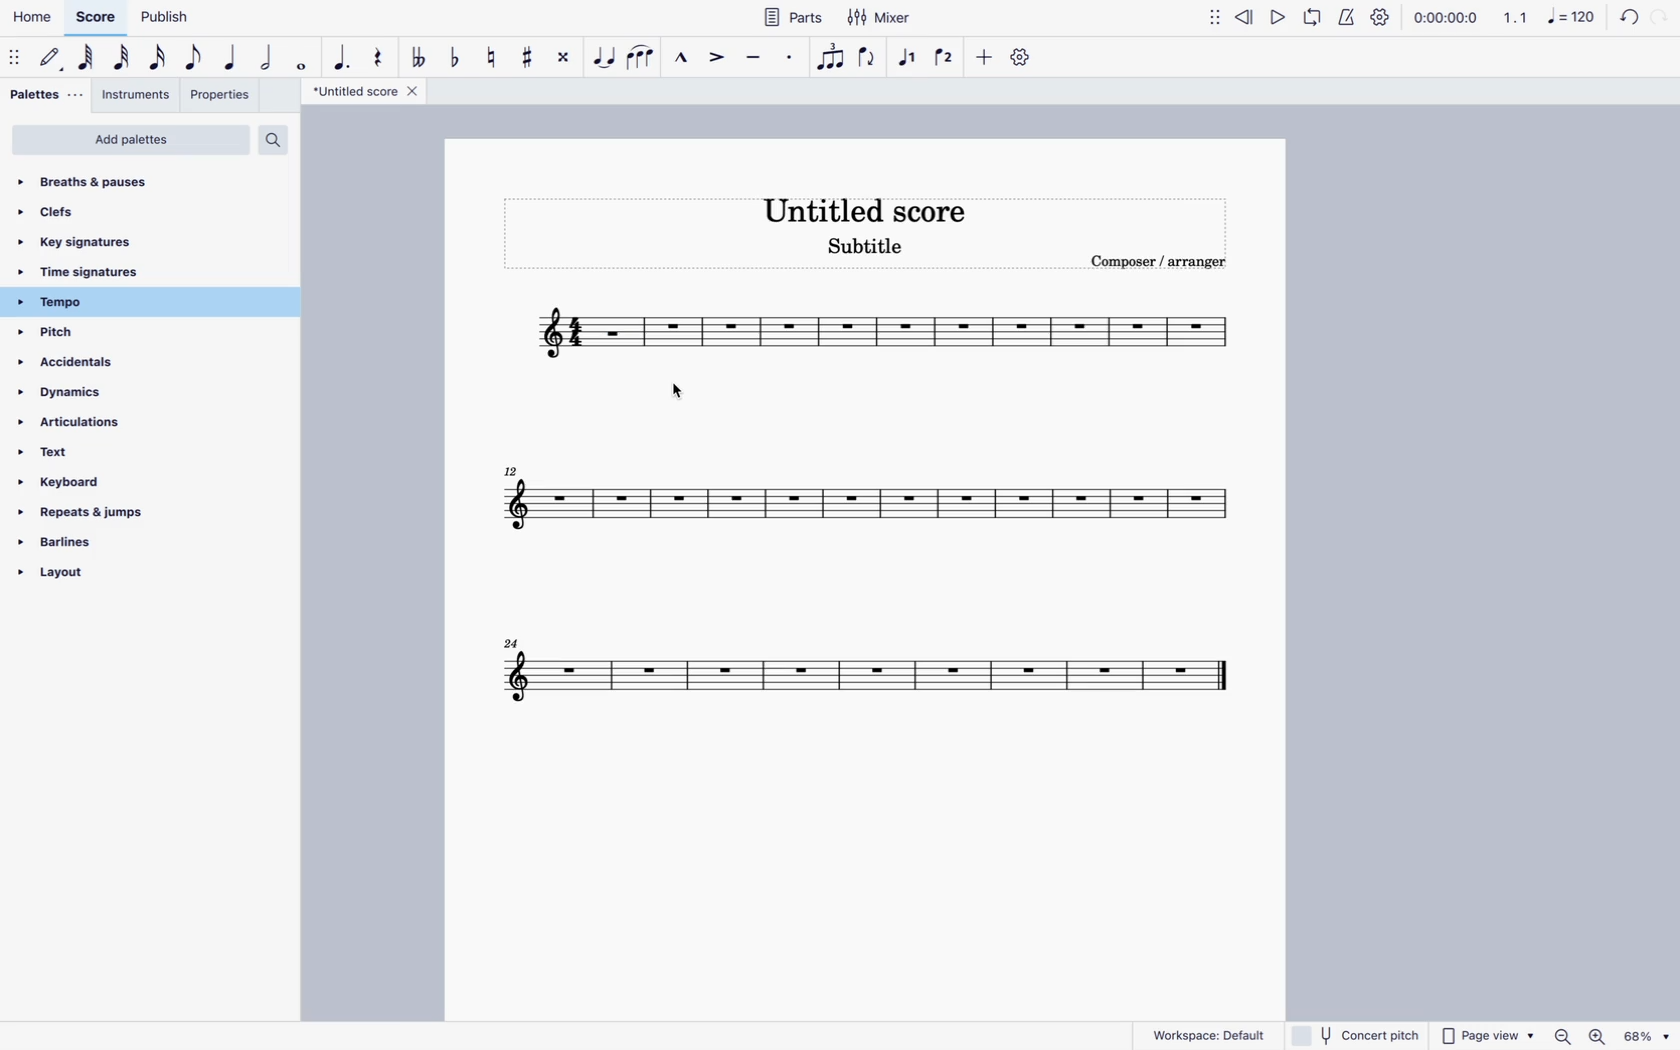  What do you see at coordinates (882, 209) in the screenshot?
I see `score title` at bounding box center [882, 209].